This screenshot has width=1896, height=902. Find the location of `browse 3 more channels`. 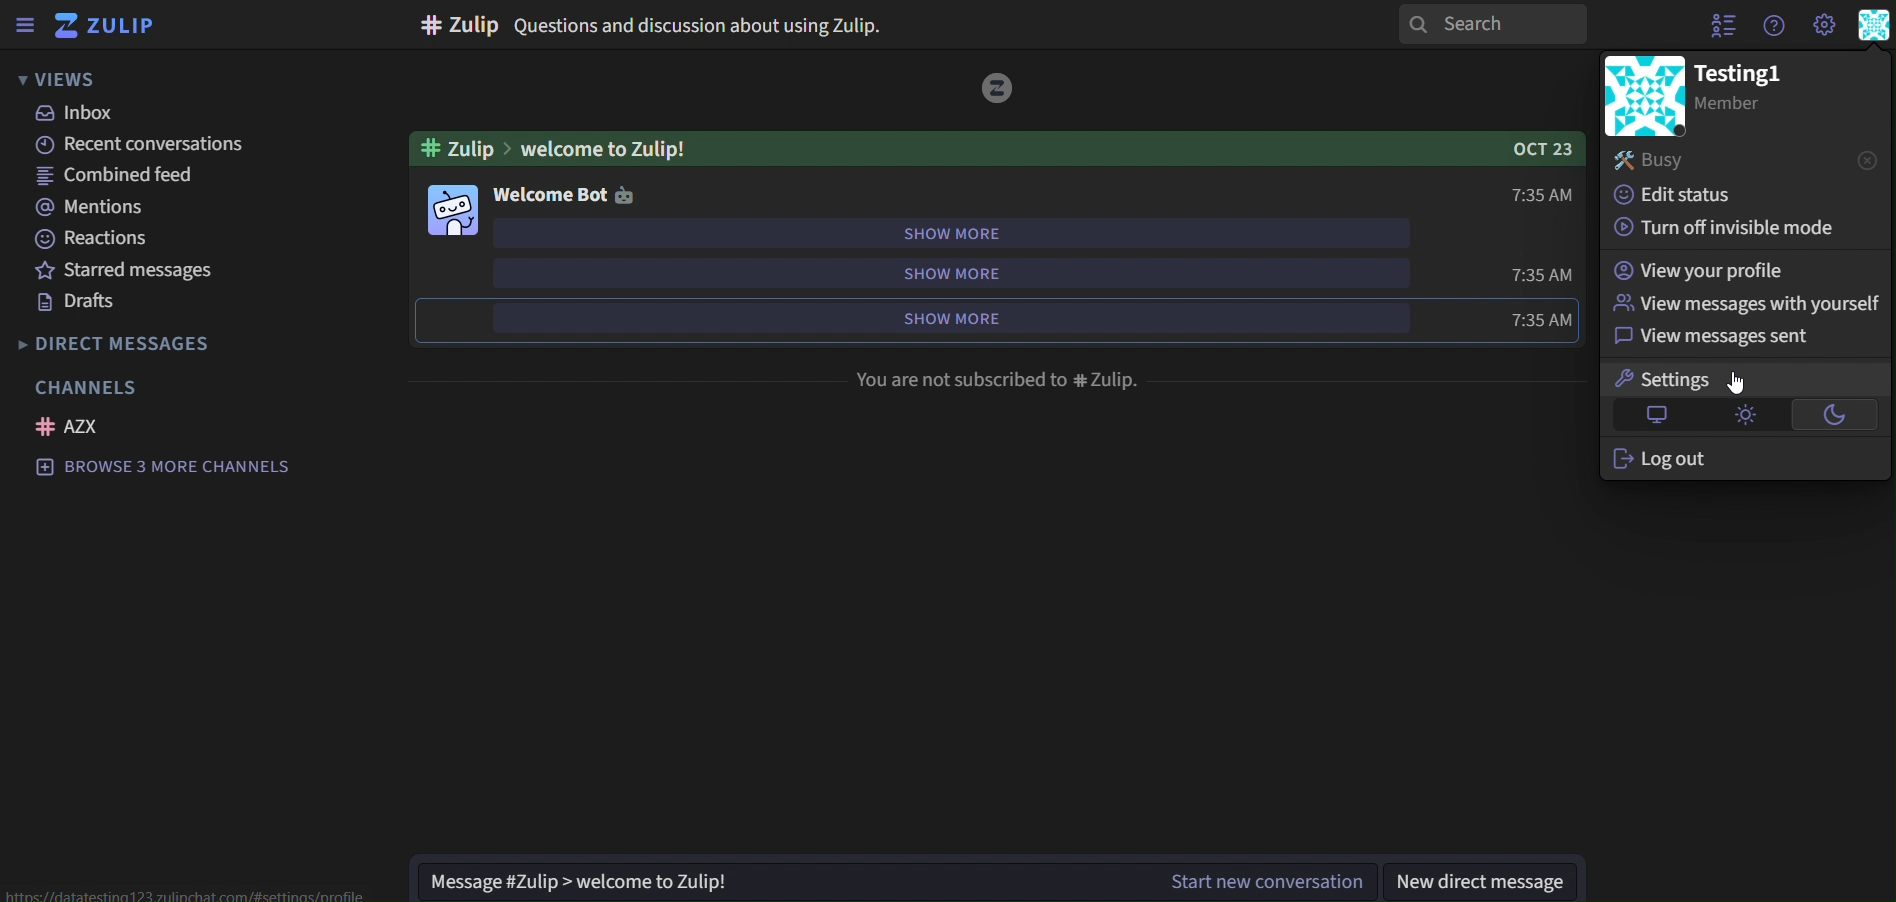

browse 3 more channels is located at coordinates (177, 469).